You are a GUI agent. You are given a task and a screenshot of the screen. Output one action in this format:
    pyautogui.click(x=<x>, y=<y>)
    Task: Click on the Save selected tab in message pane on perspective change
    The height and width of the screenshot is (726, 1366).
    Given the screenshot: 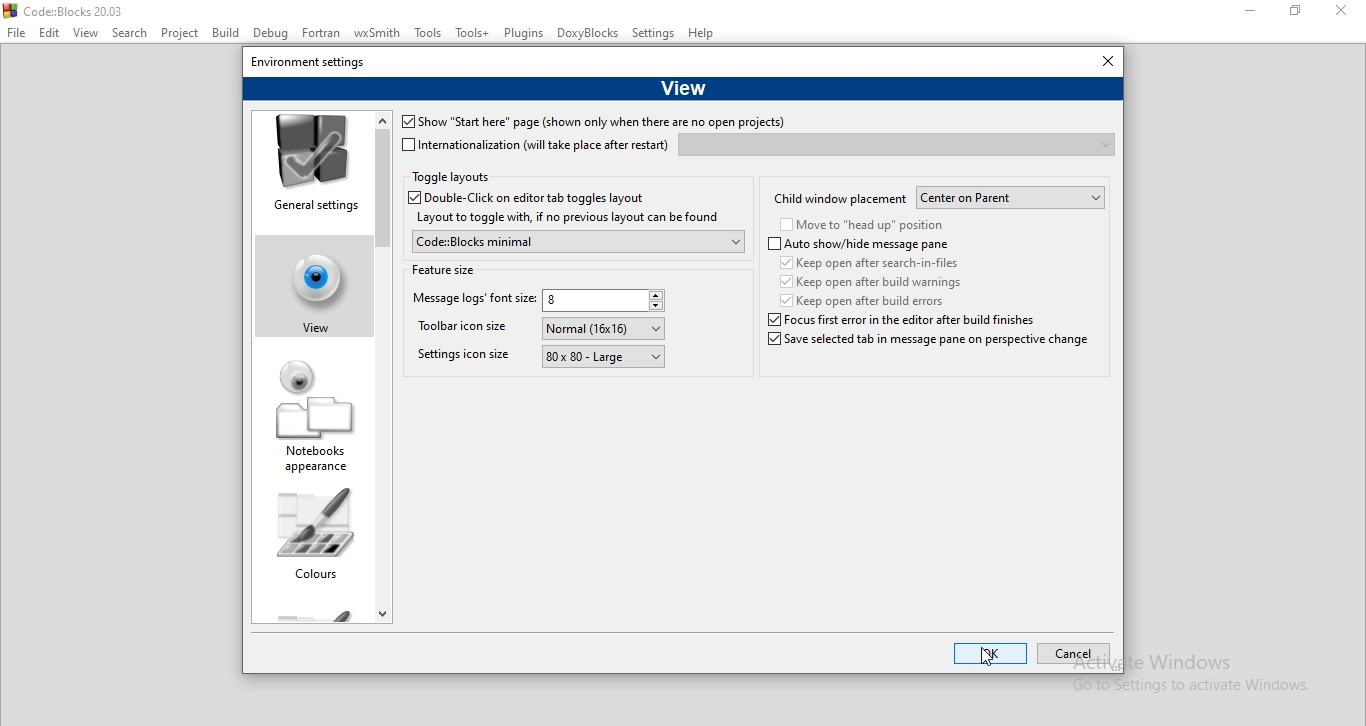 What is the action you would take?
    pyautogui.click(x=926, y=346)
    